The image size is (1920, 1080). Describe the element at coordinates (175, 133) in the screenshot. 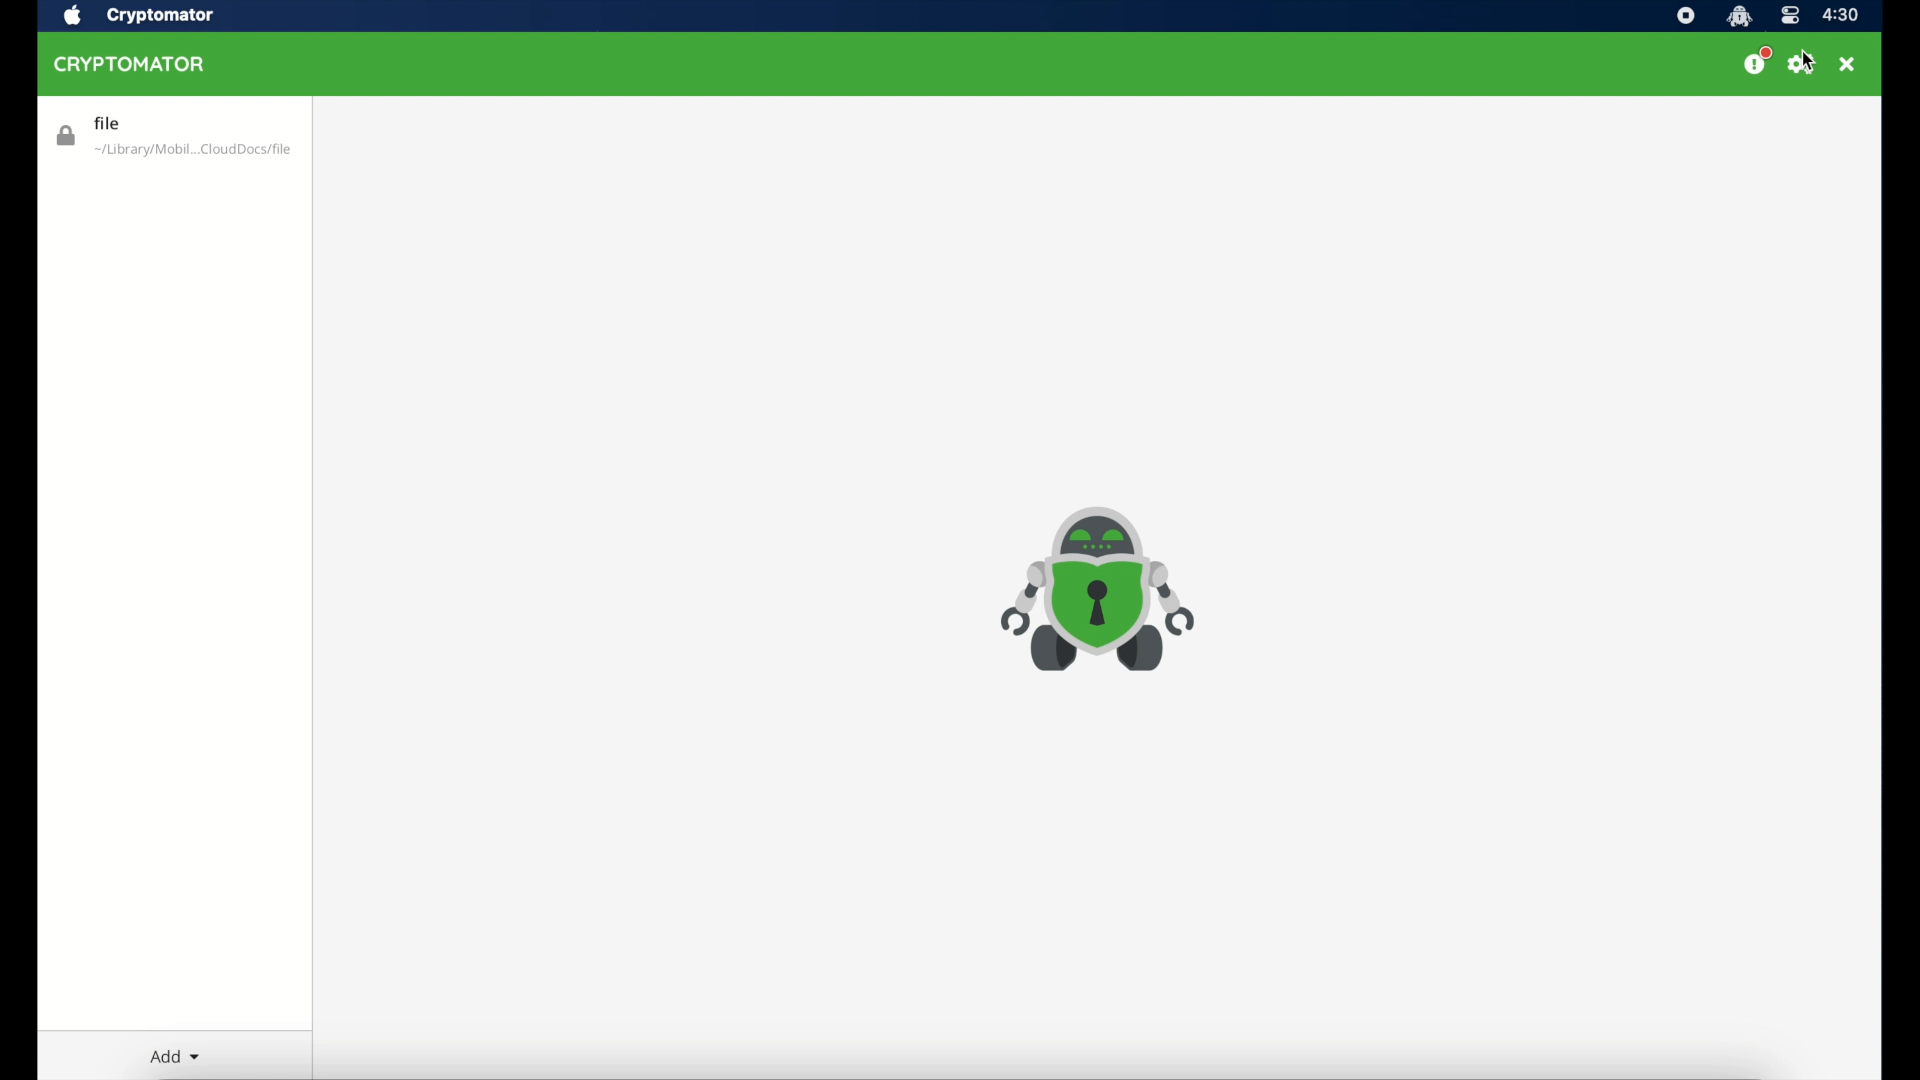

I see `file` at that location.